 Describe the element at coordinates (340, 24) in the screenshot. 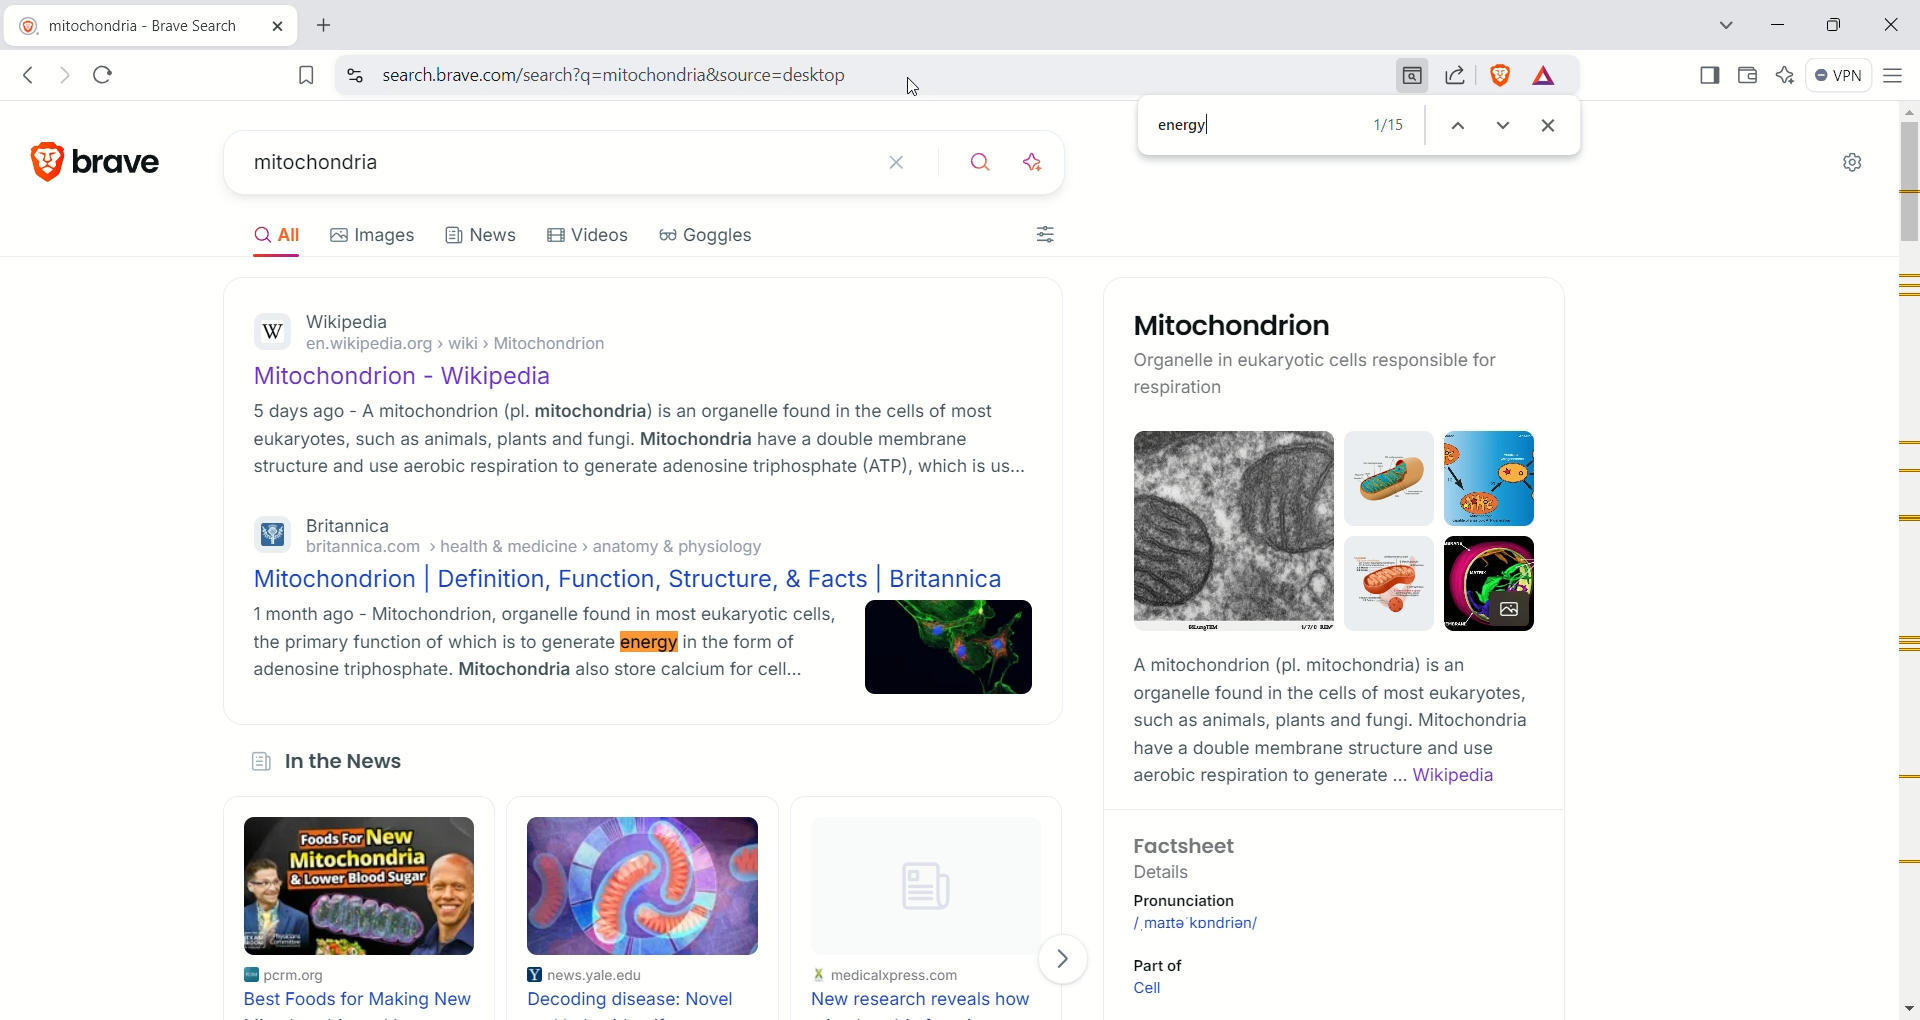

I see `new tab` at that location.